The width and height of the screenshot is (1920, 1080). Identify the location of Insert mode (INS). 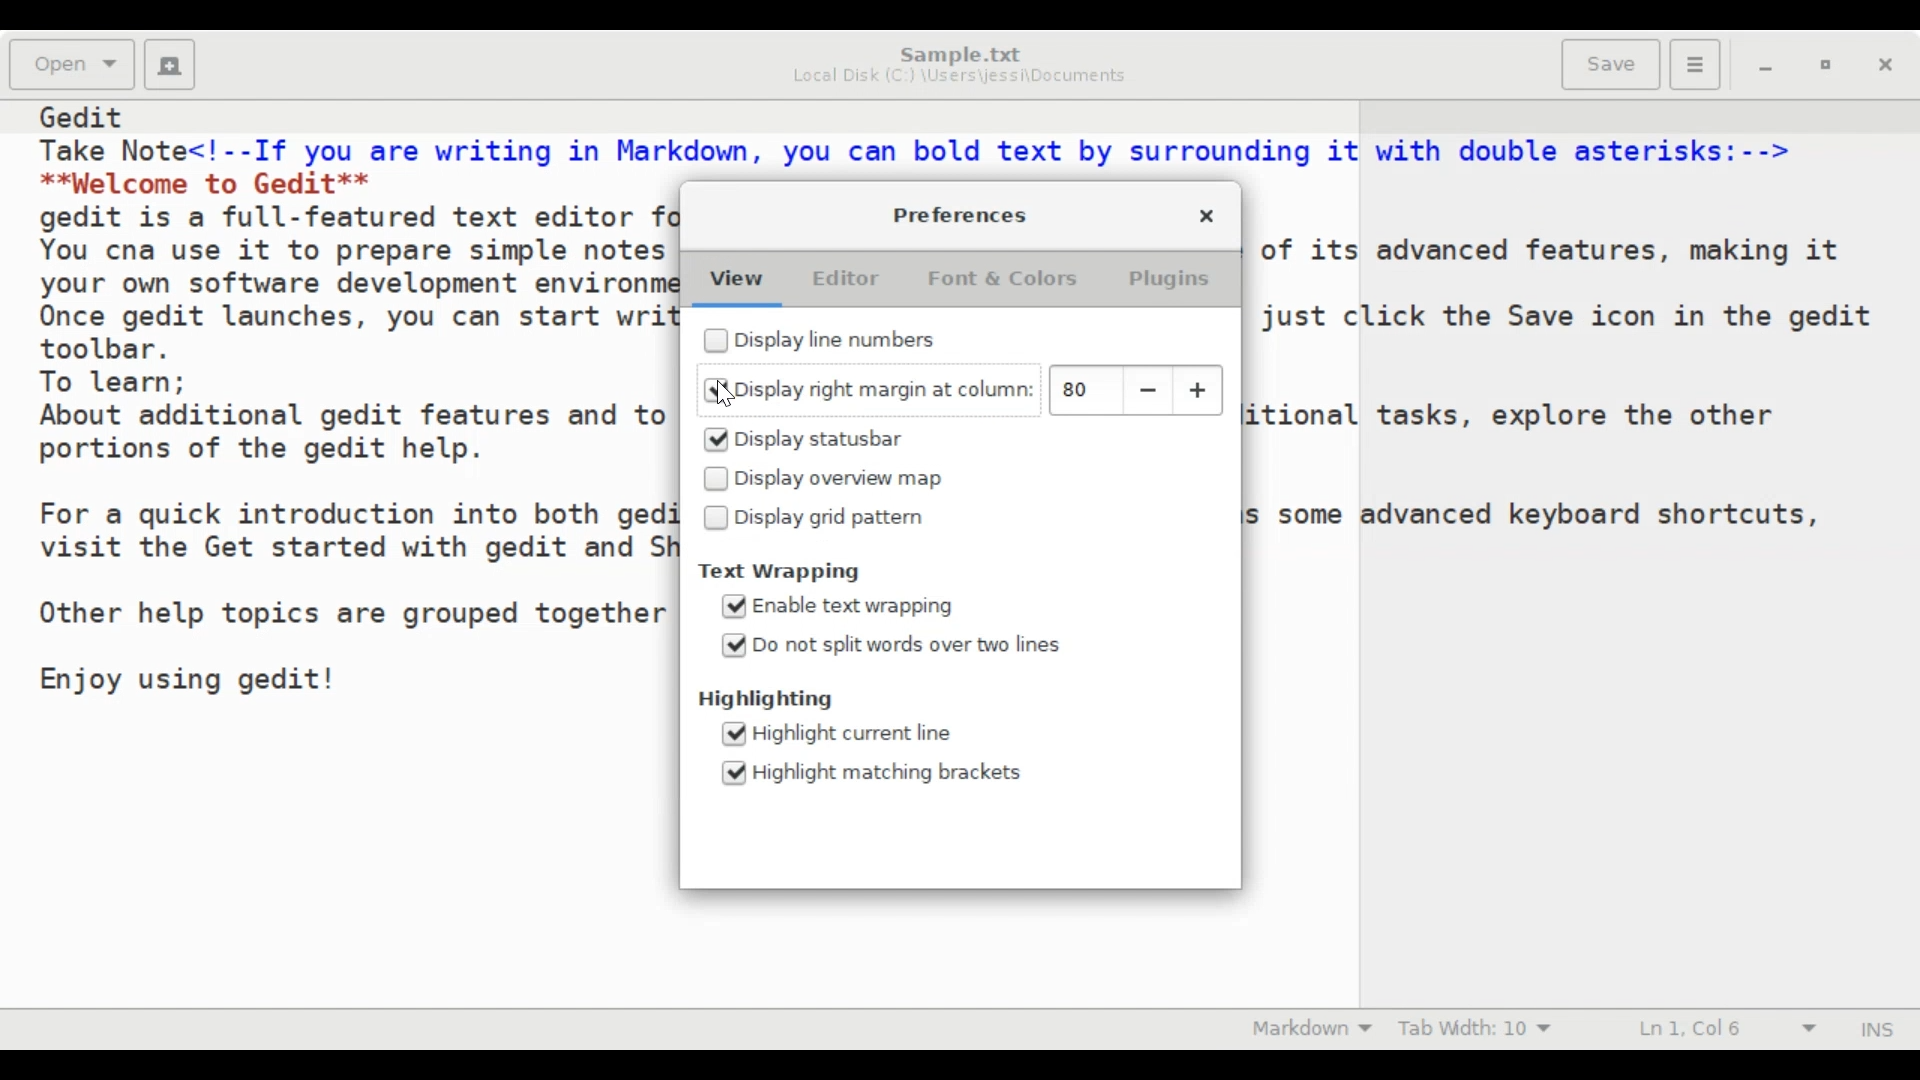
(1874, 1028).